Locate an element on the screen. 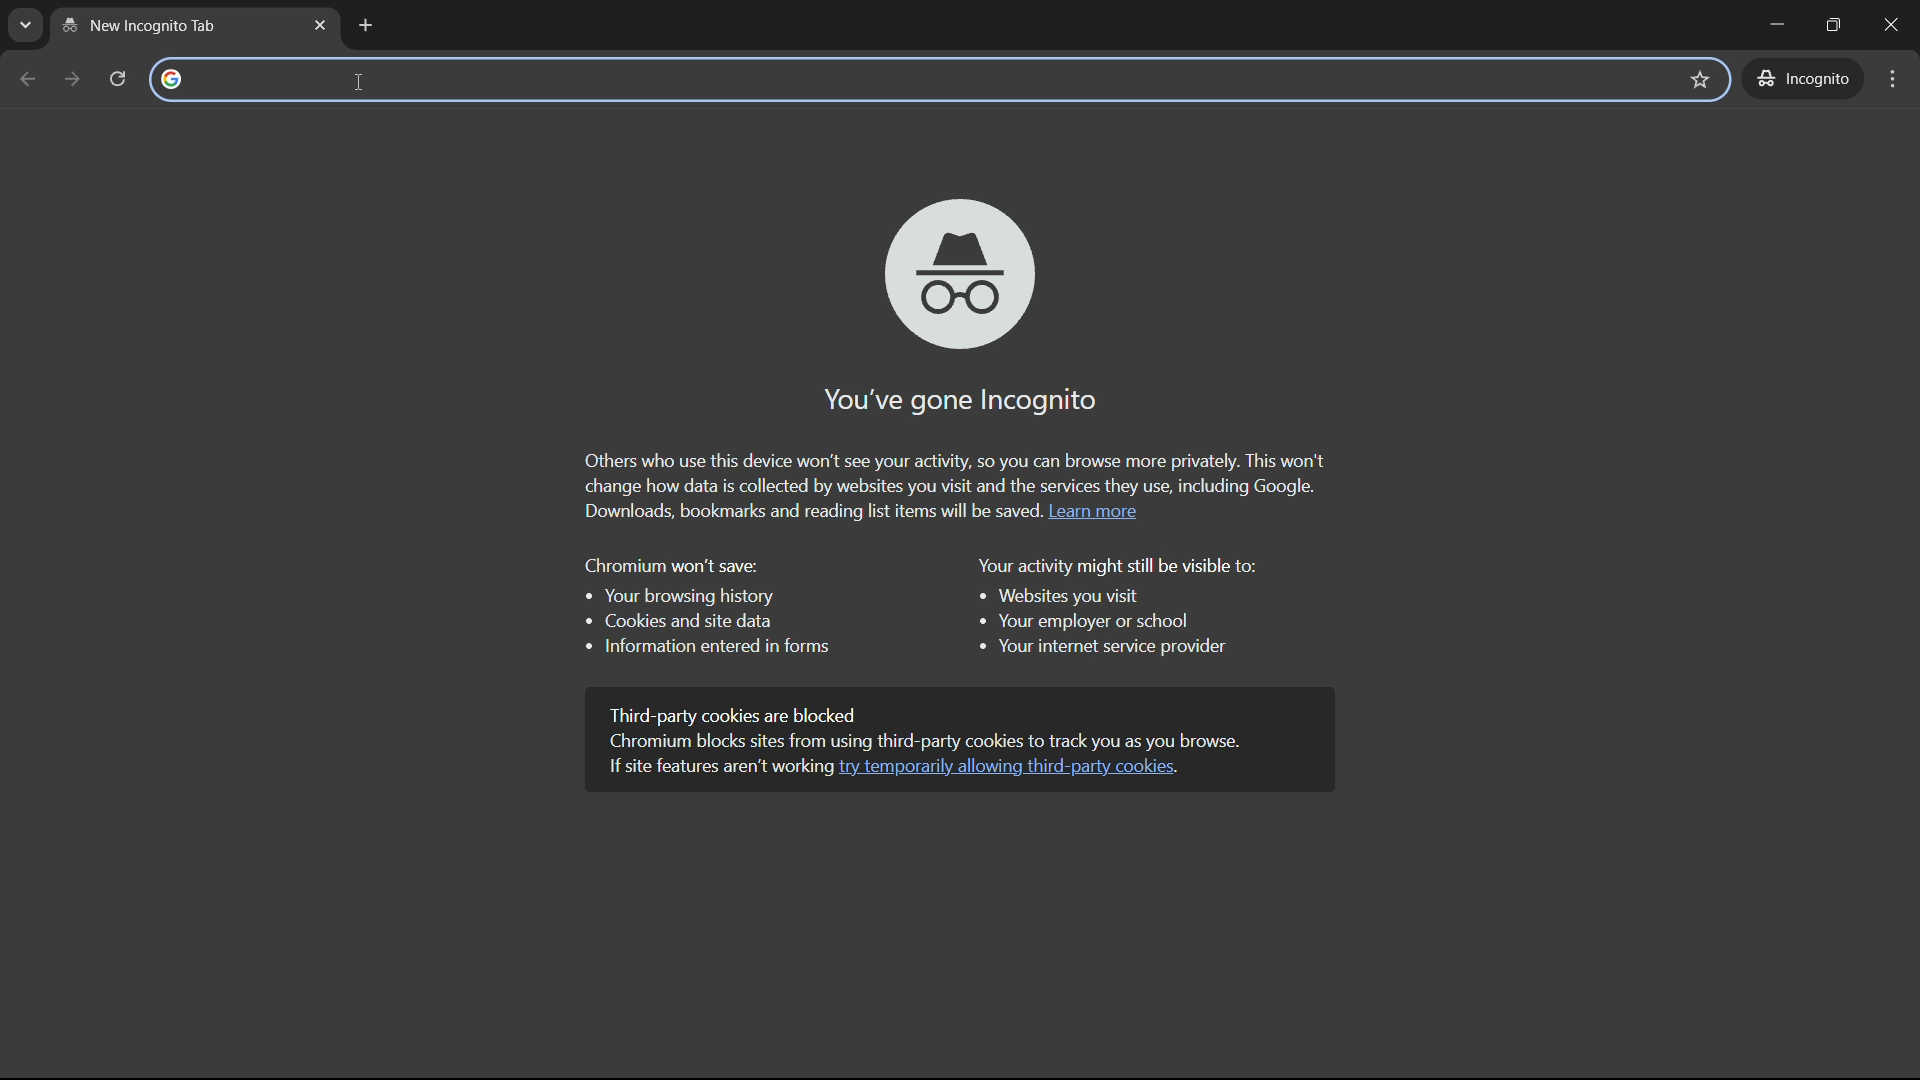 Image resolution: width=1920 pixels, height=1080 pixels. new tab is located at coordinates (367, 26).